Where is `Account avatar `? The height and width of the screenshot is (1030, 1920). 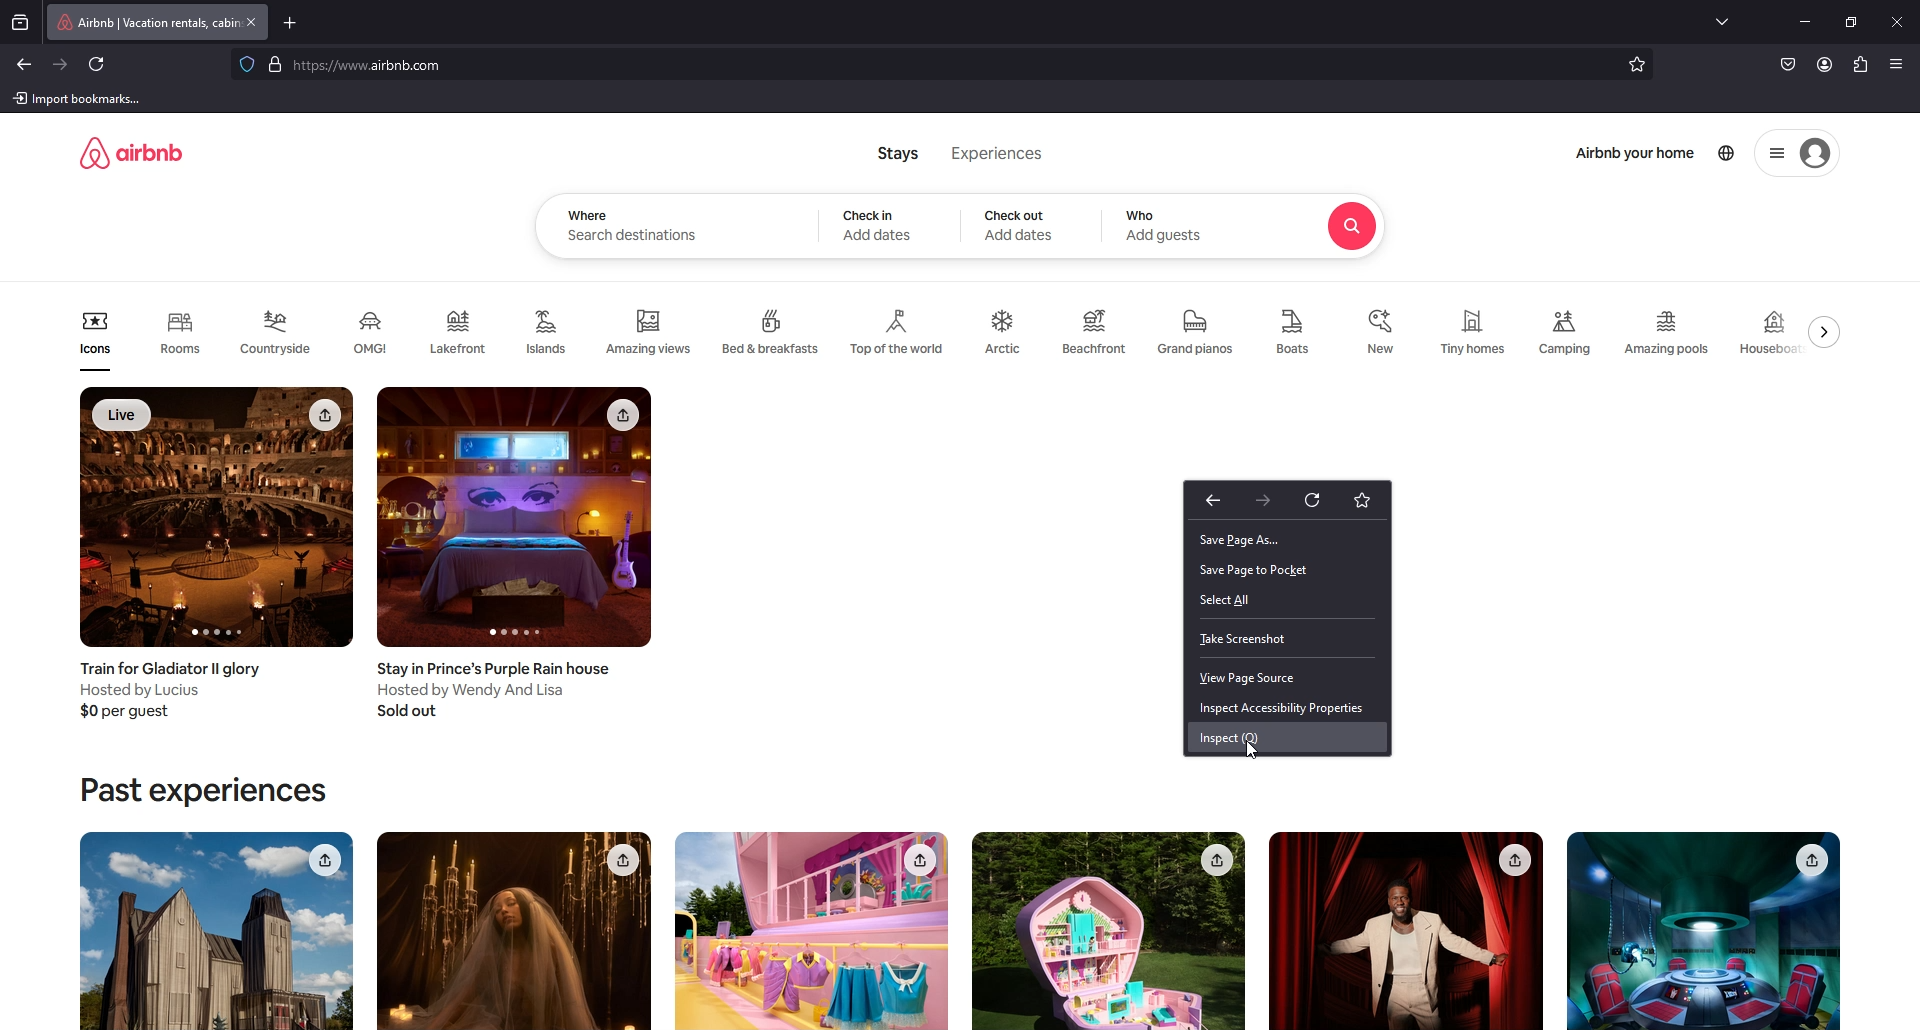
Account avatar  is located at coordinates (1815, 154).